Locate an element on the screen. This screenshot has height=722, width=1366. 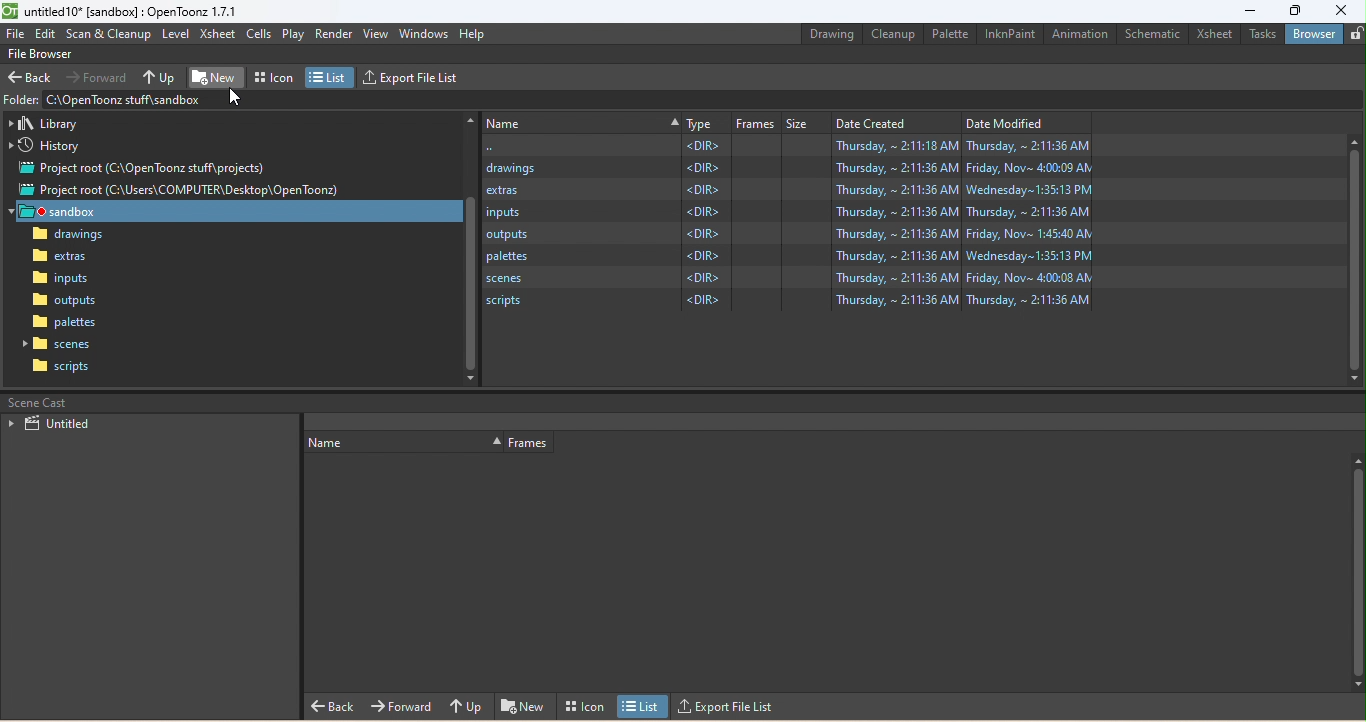
InknPaint is located at coordinates (1012, 34).